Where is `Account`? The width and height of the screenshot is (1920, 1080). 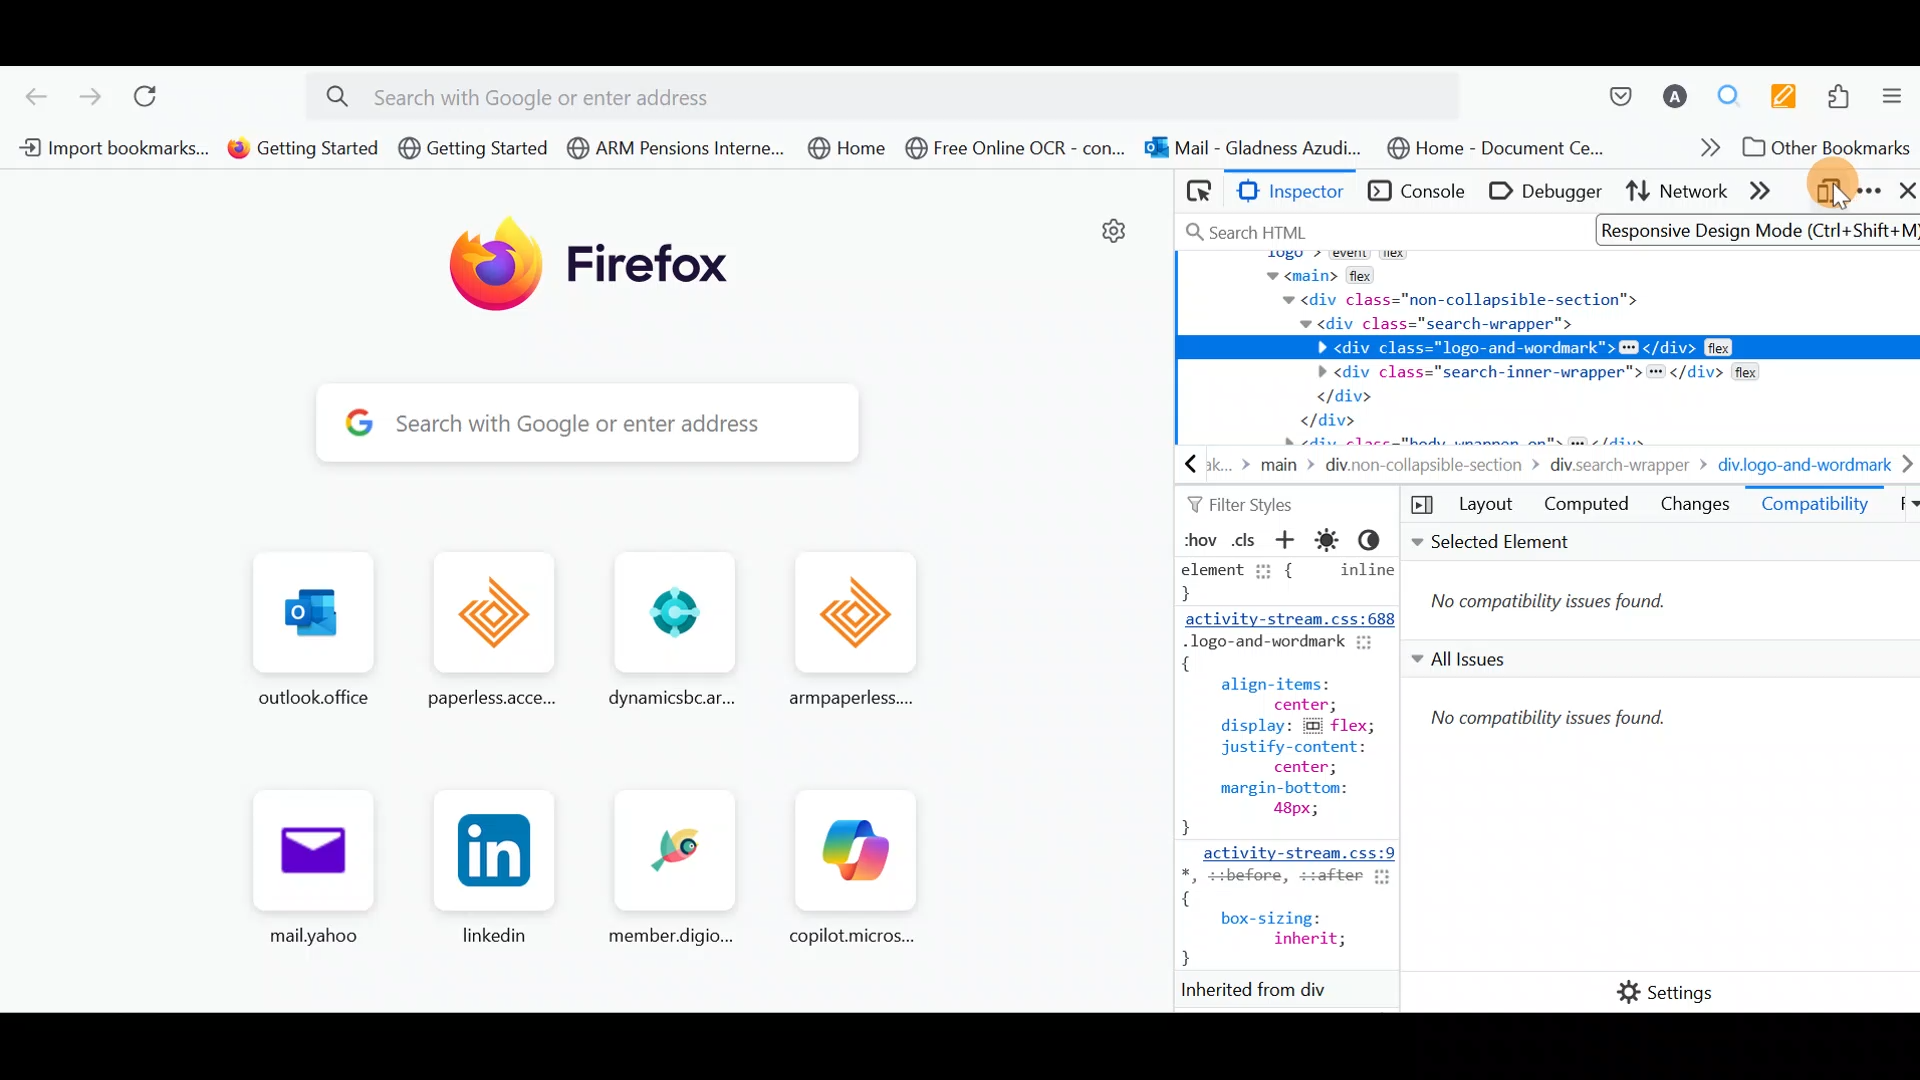
Account is located at coordinates (1677, 88).